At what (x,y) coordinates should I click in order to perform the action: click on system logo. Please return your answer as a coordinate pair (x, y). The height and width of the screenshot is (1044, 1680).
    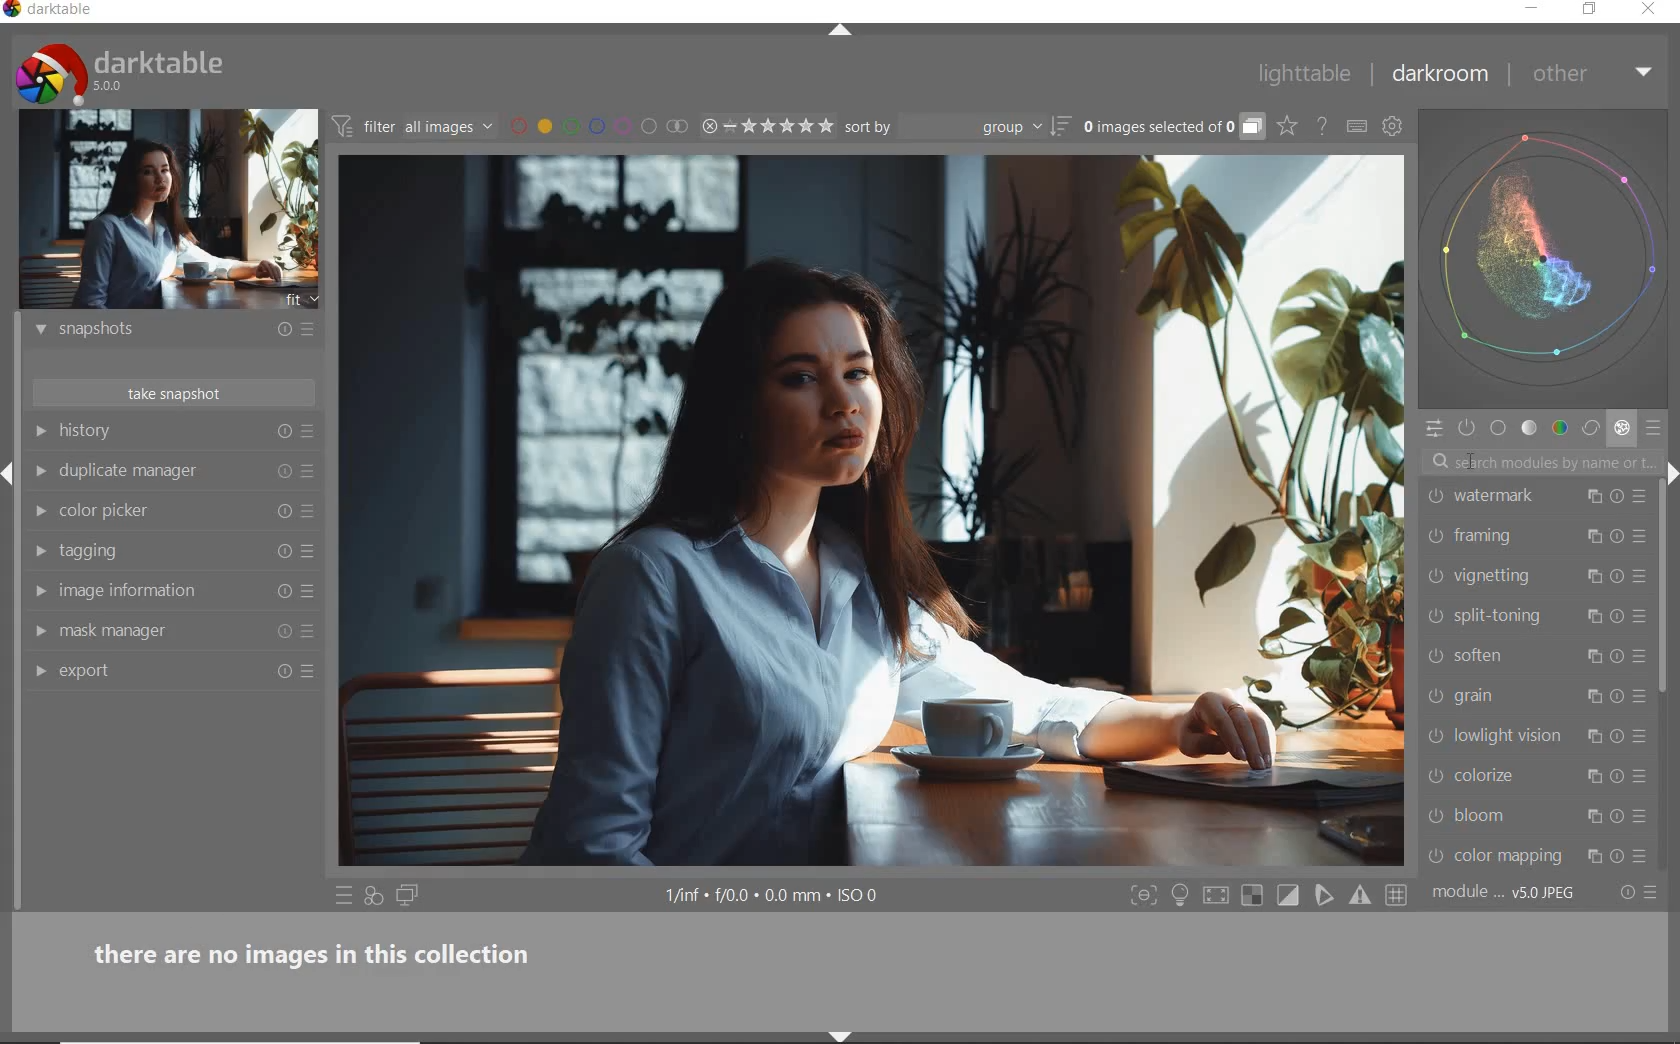
    Looking at the image, I should click on (121, 73).